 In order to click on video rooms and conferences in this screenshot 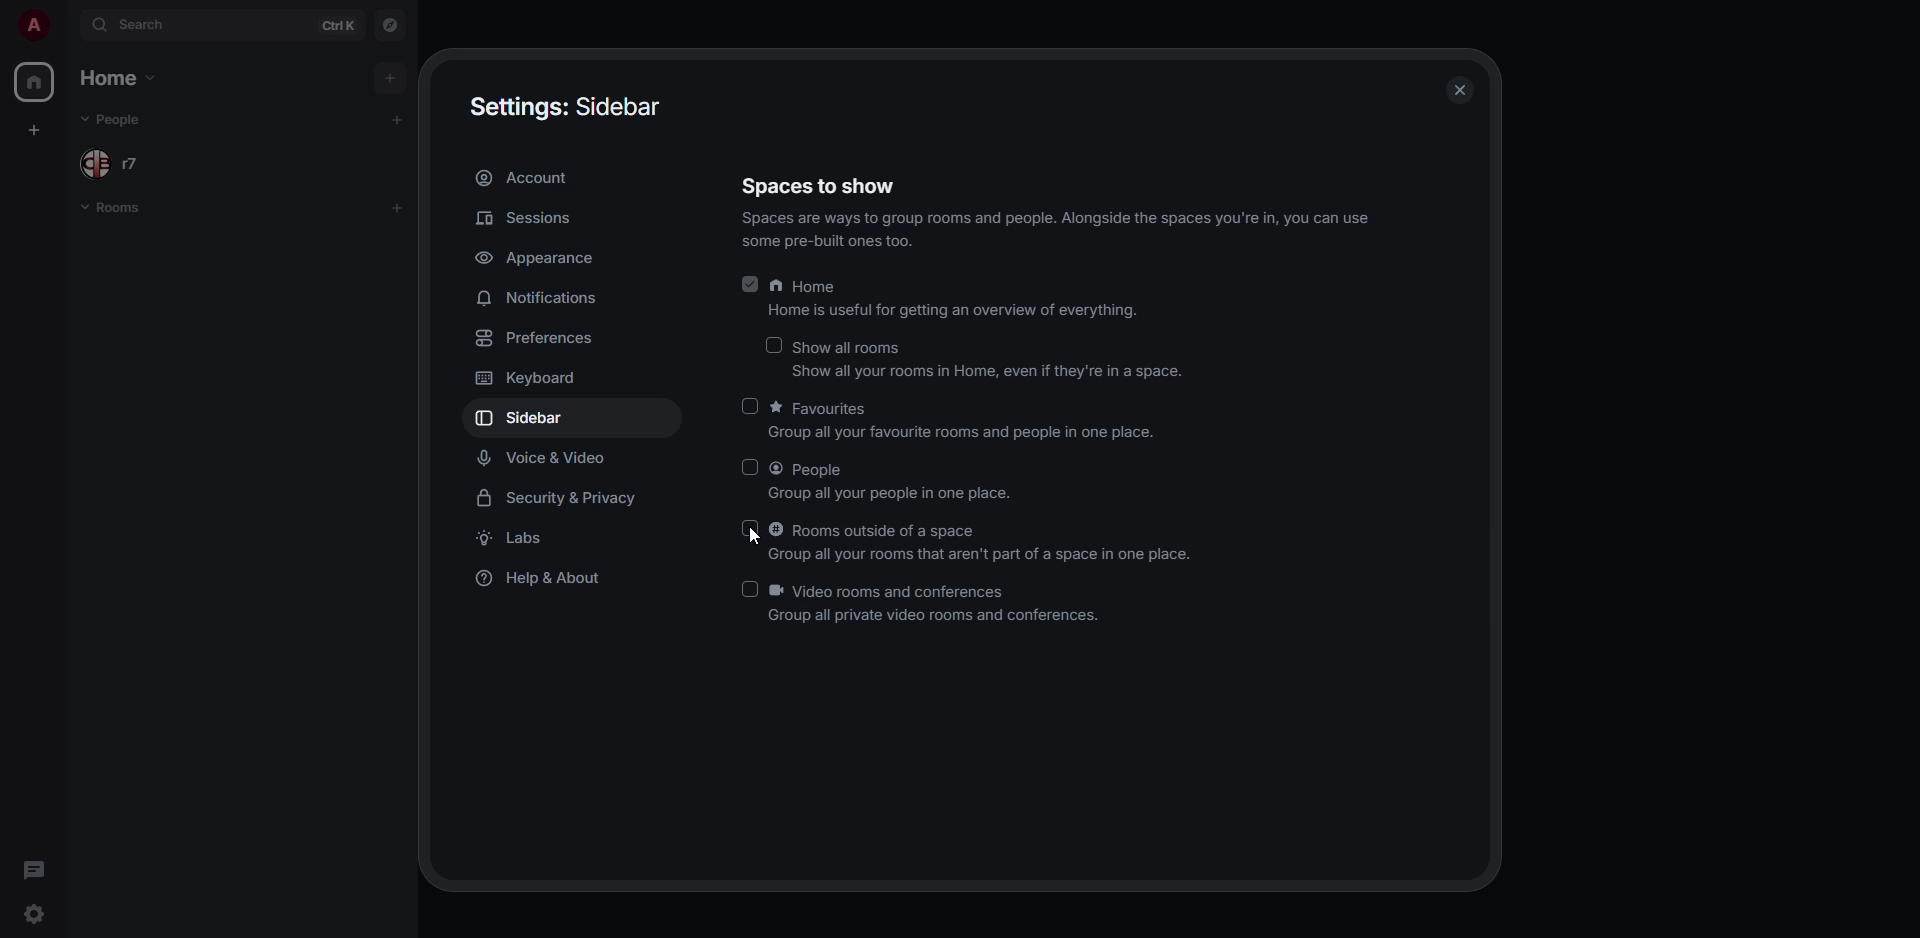, I will do `click(937, 605)`.